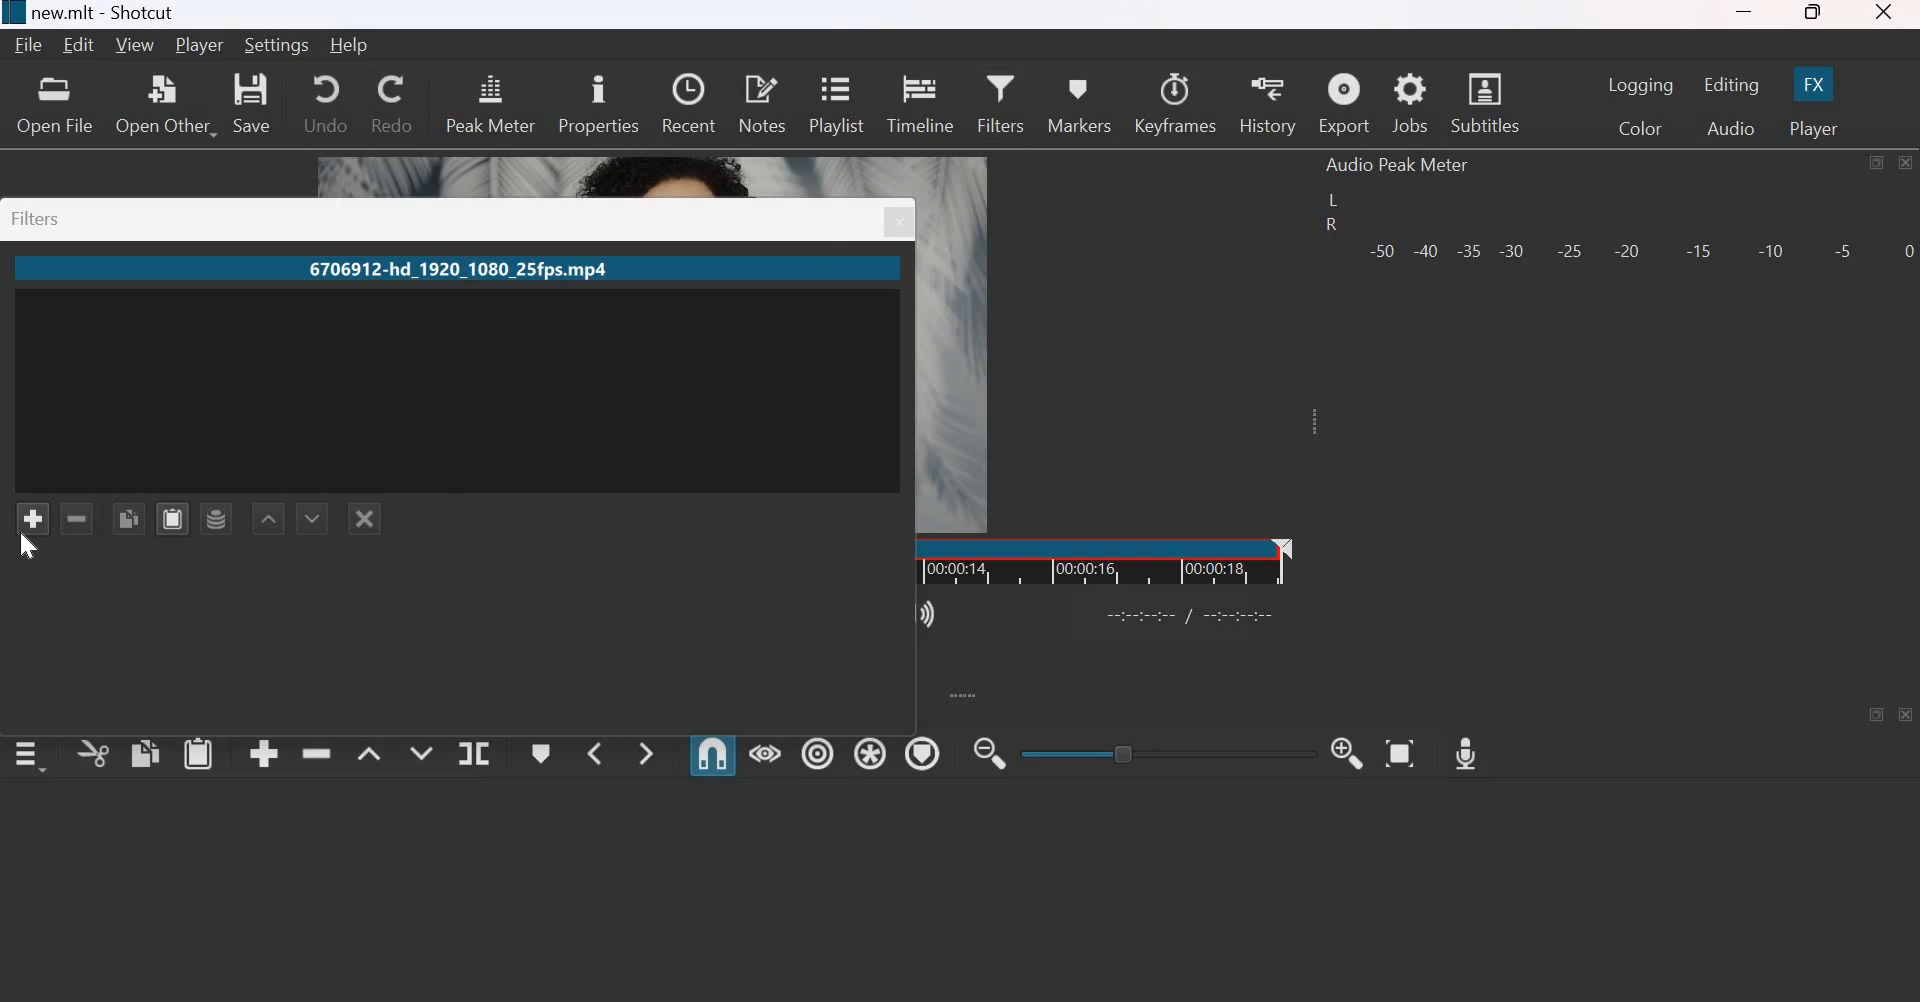 Image resolution: width=1920 pixels, height=1002 pixels. I want to click on minimize, so click(1744, 16).